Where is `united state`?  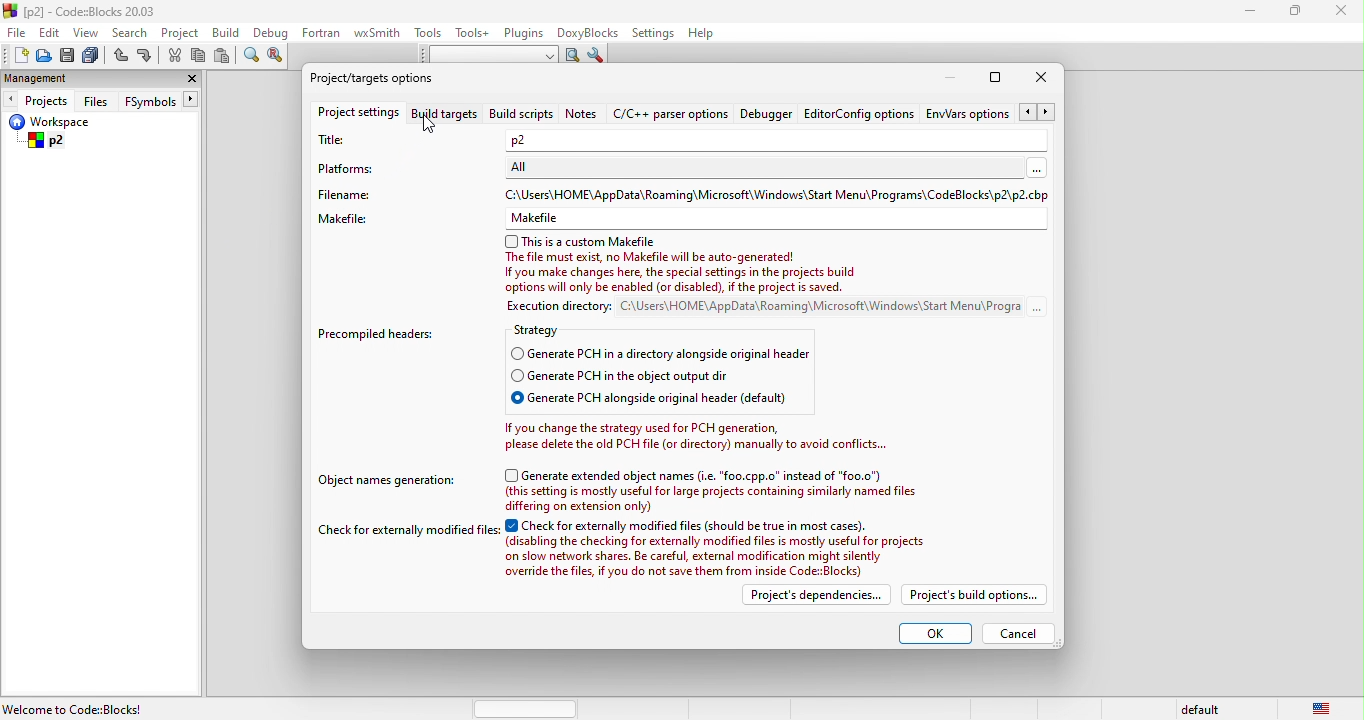
united state is located at coordinates (1324, 707).